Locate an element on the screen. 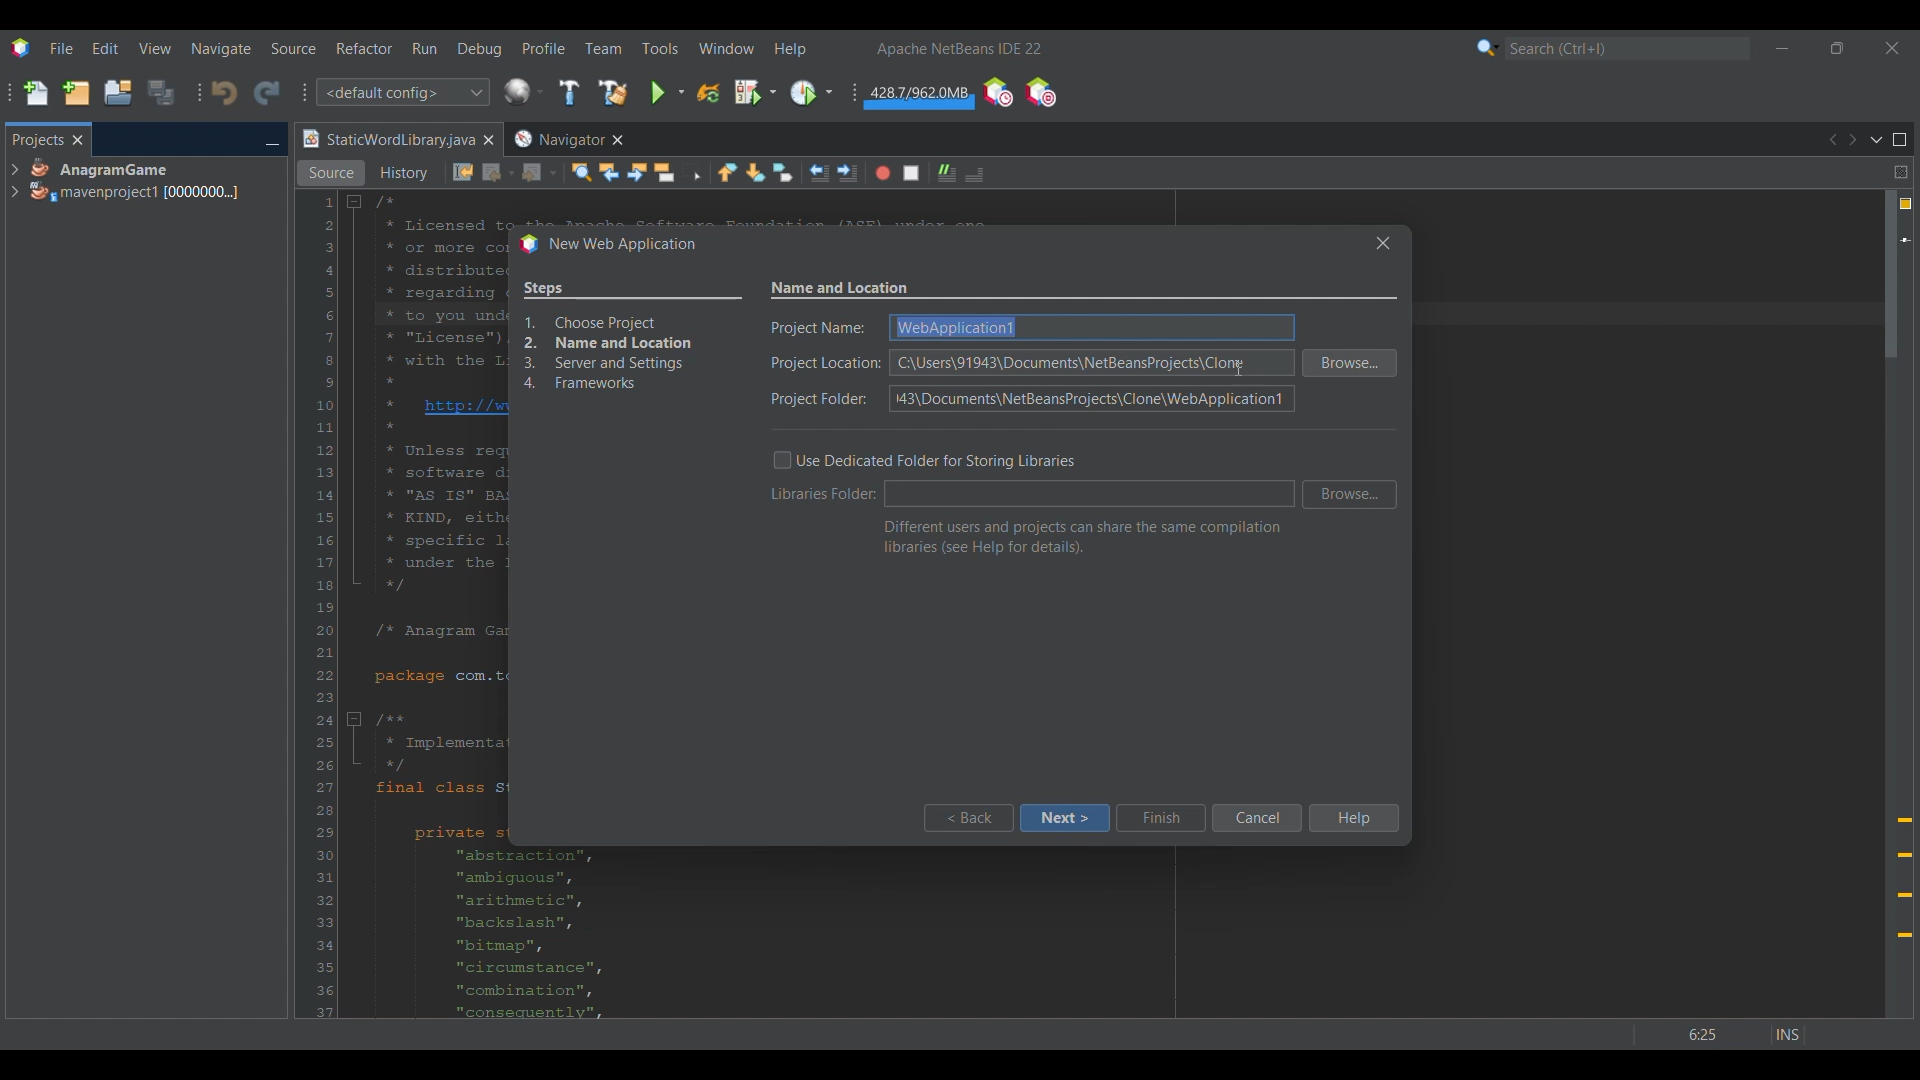 This screenshot has height=1080, width=1920. Project options is located at coordinates (136, 180).